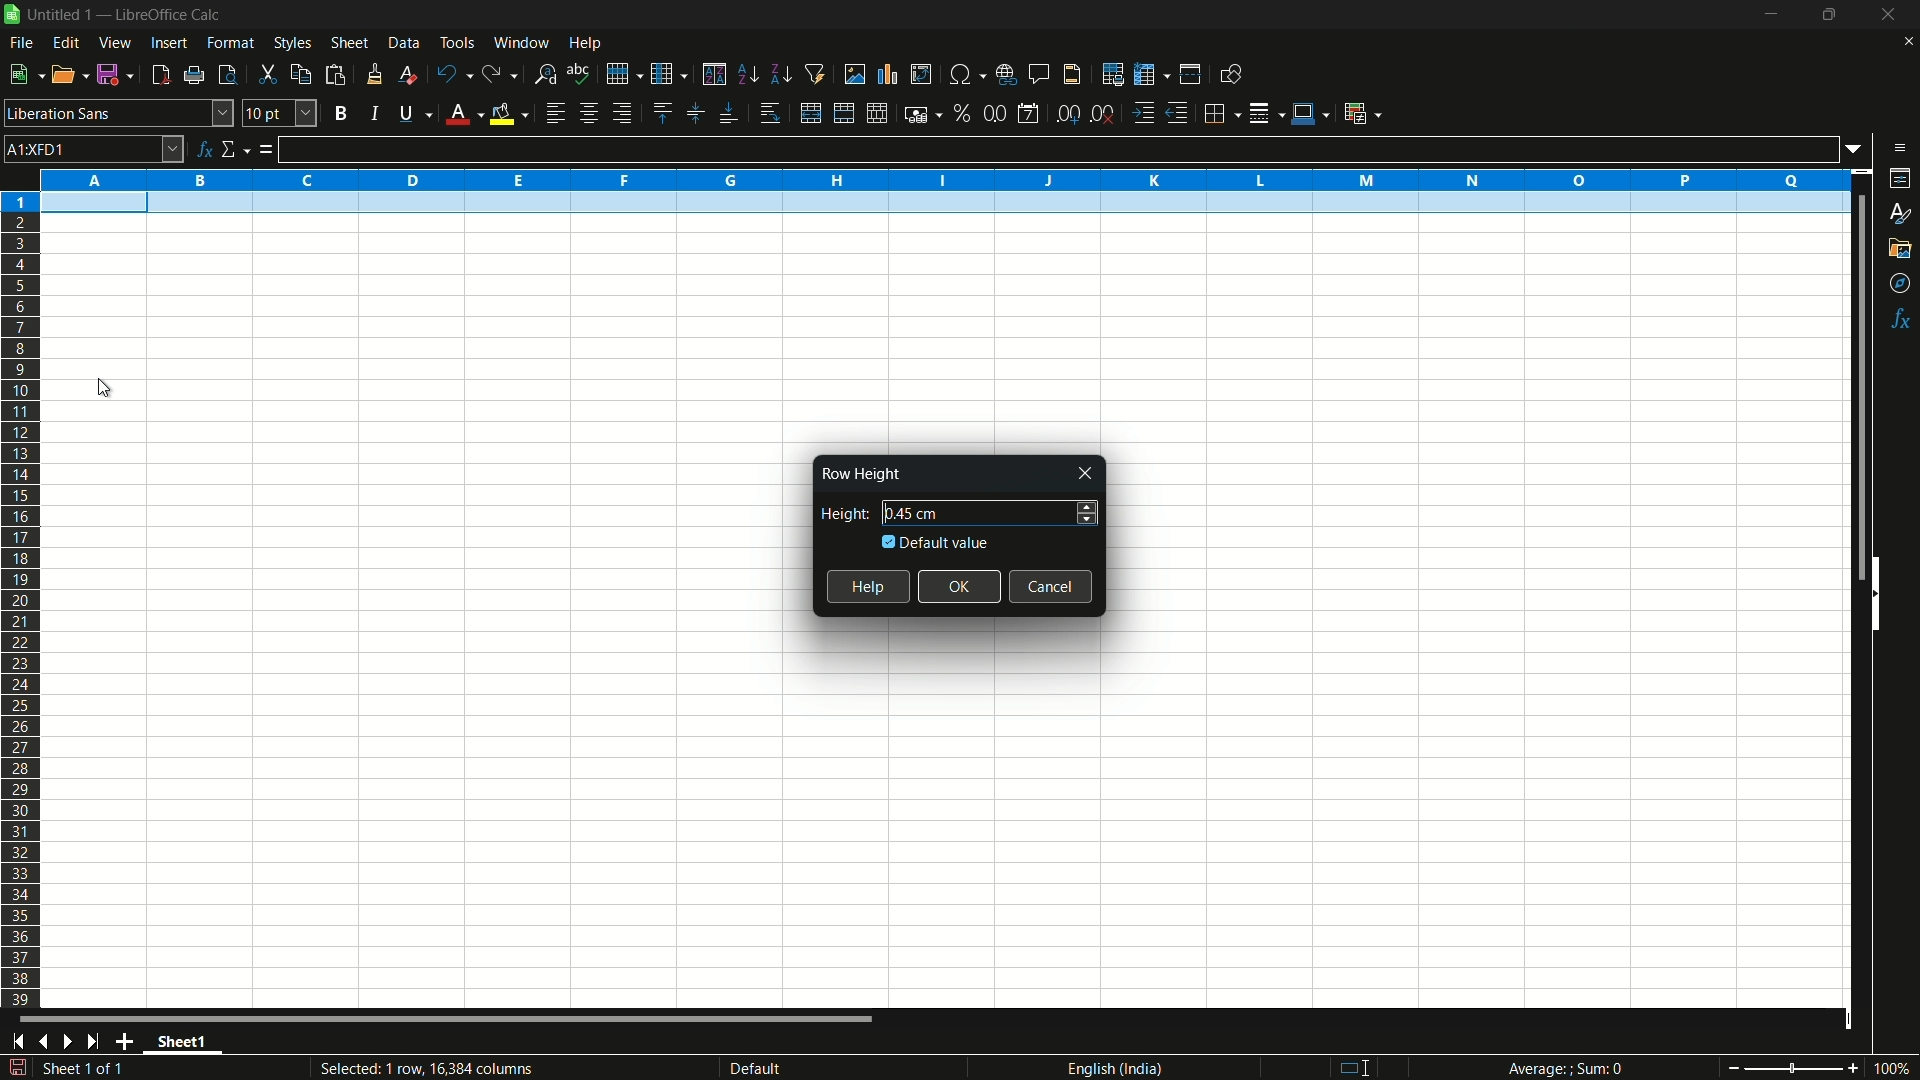 The width and height of the screenshot is (1920, 1080). Describe the element at coordinates (693, 114) in the screenshot. I see `center vertically` at that location.